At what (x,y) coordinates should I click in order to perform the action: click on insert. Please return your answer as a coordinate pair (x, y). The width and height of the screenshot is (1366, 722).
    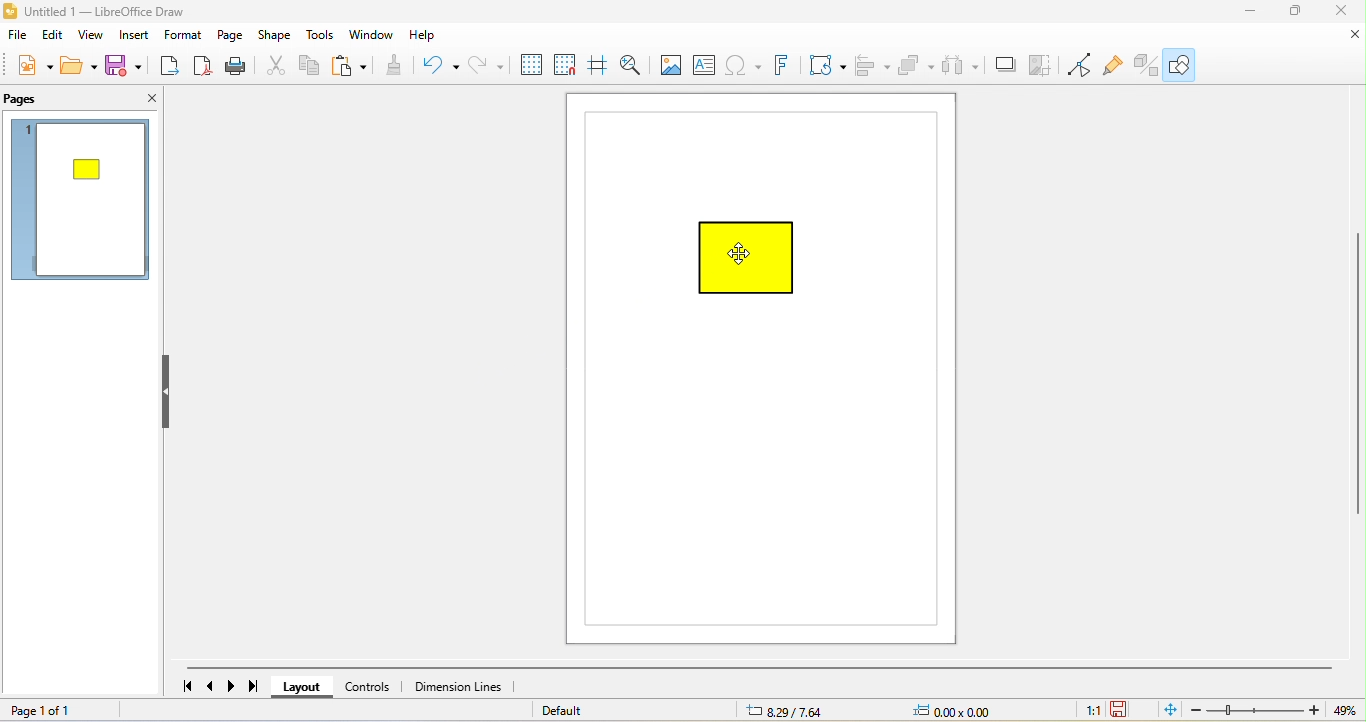
    Looking at the image, I should click on (138, 35).